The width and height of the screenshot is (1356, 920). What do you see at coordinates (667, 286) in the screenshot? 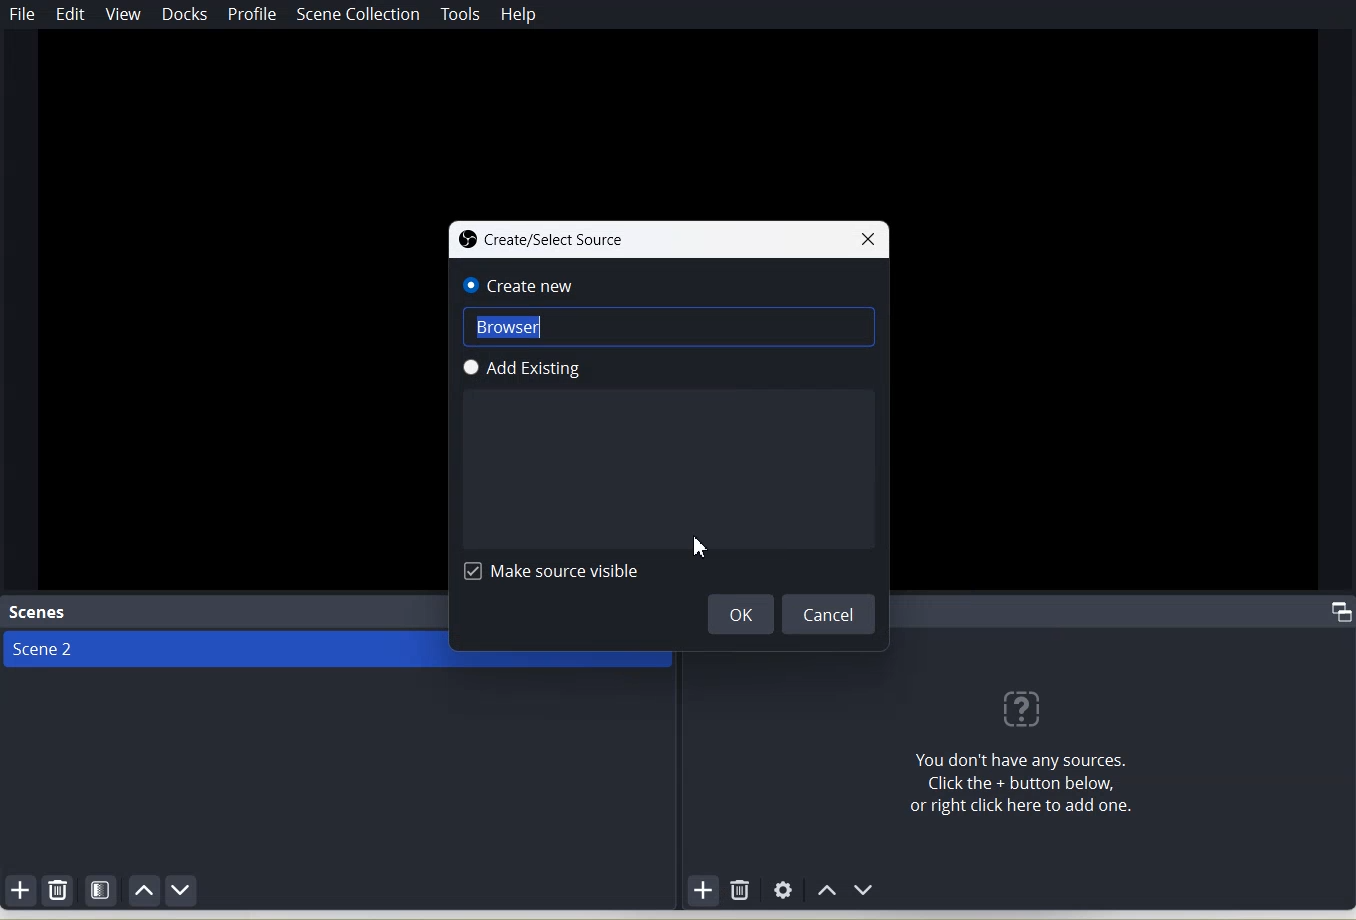
I see `Create New` at bounding box center [667, 286].